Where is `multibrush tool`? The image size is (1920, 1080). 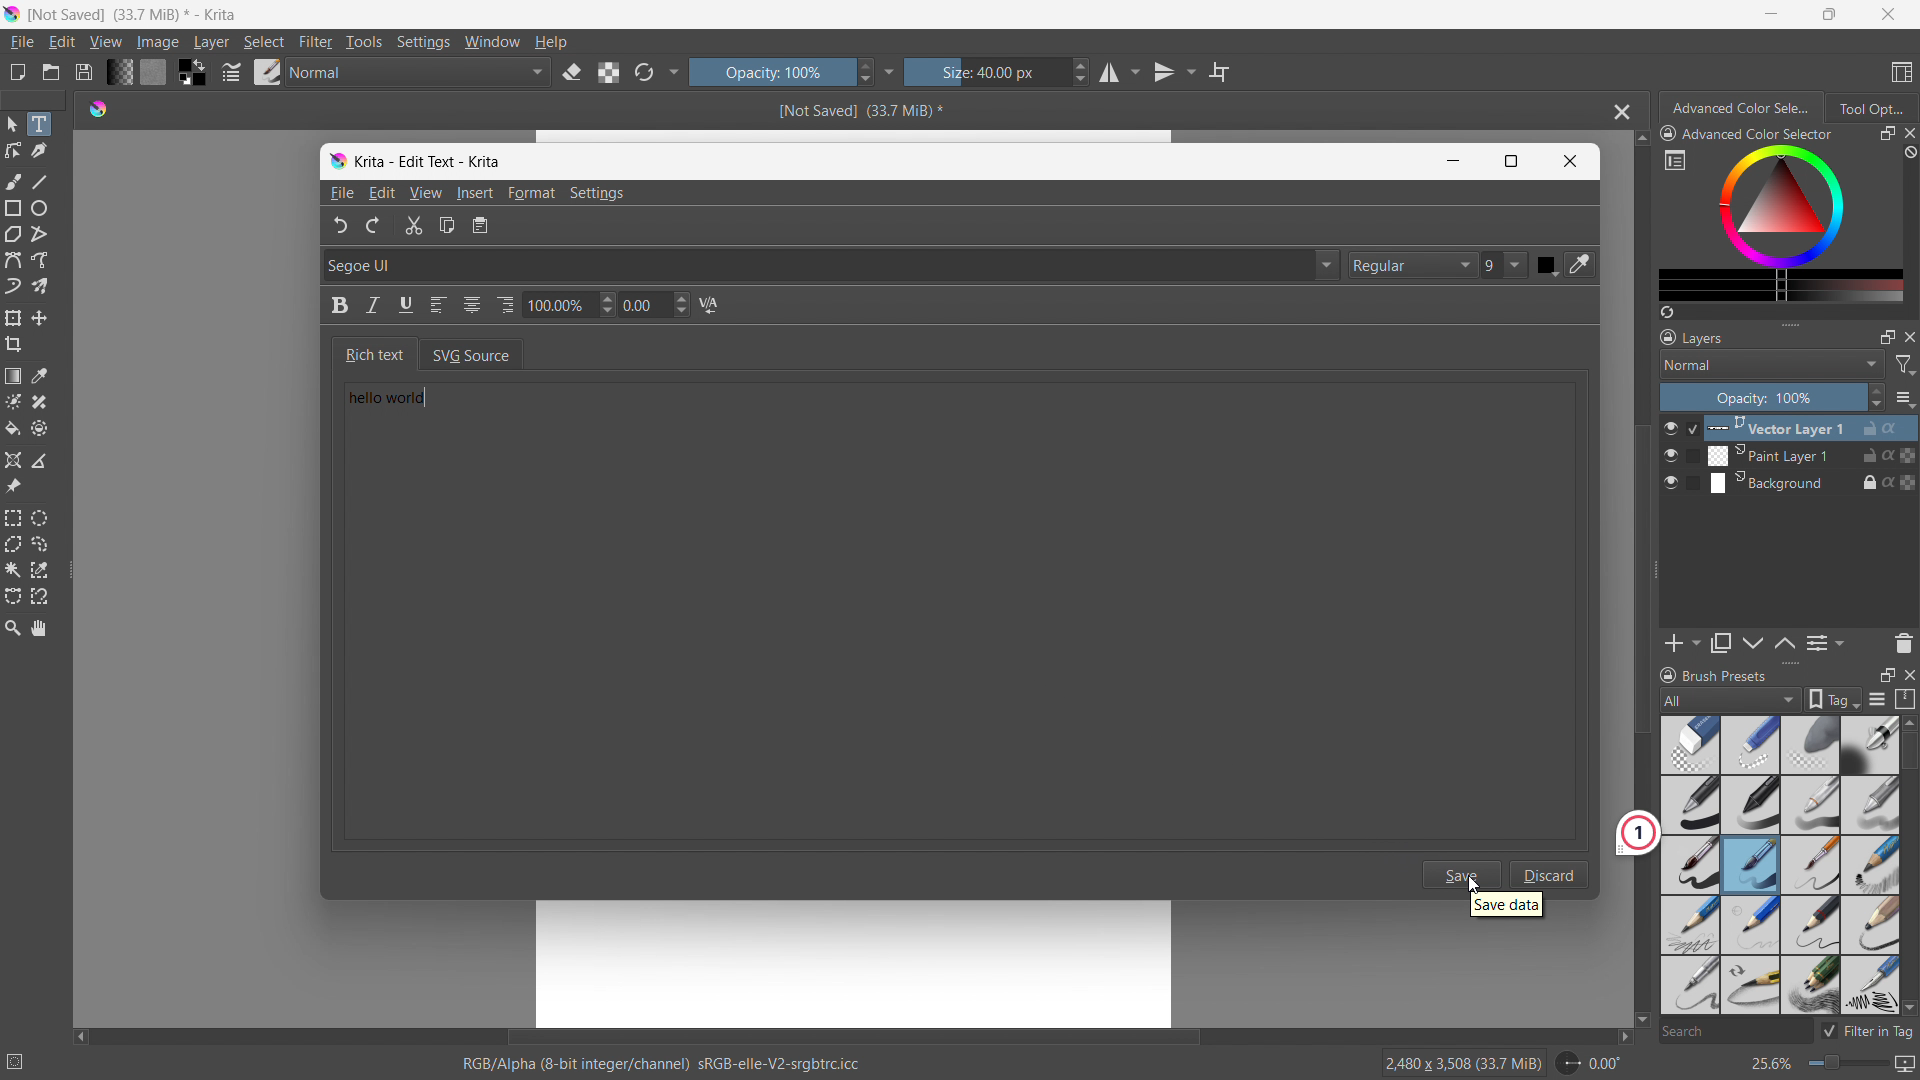 multibrush tool is located at coordinates (40, 286).